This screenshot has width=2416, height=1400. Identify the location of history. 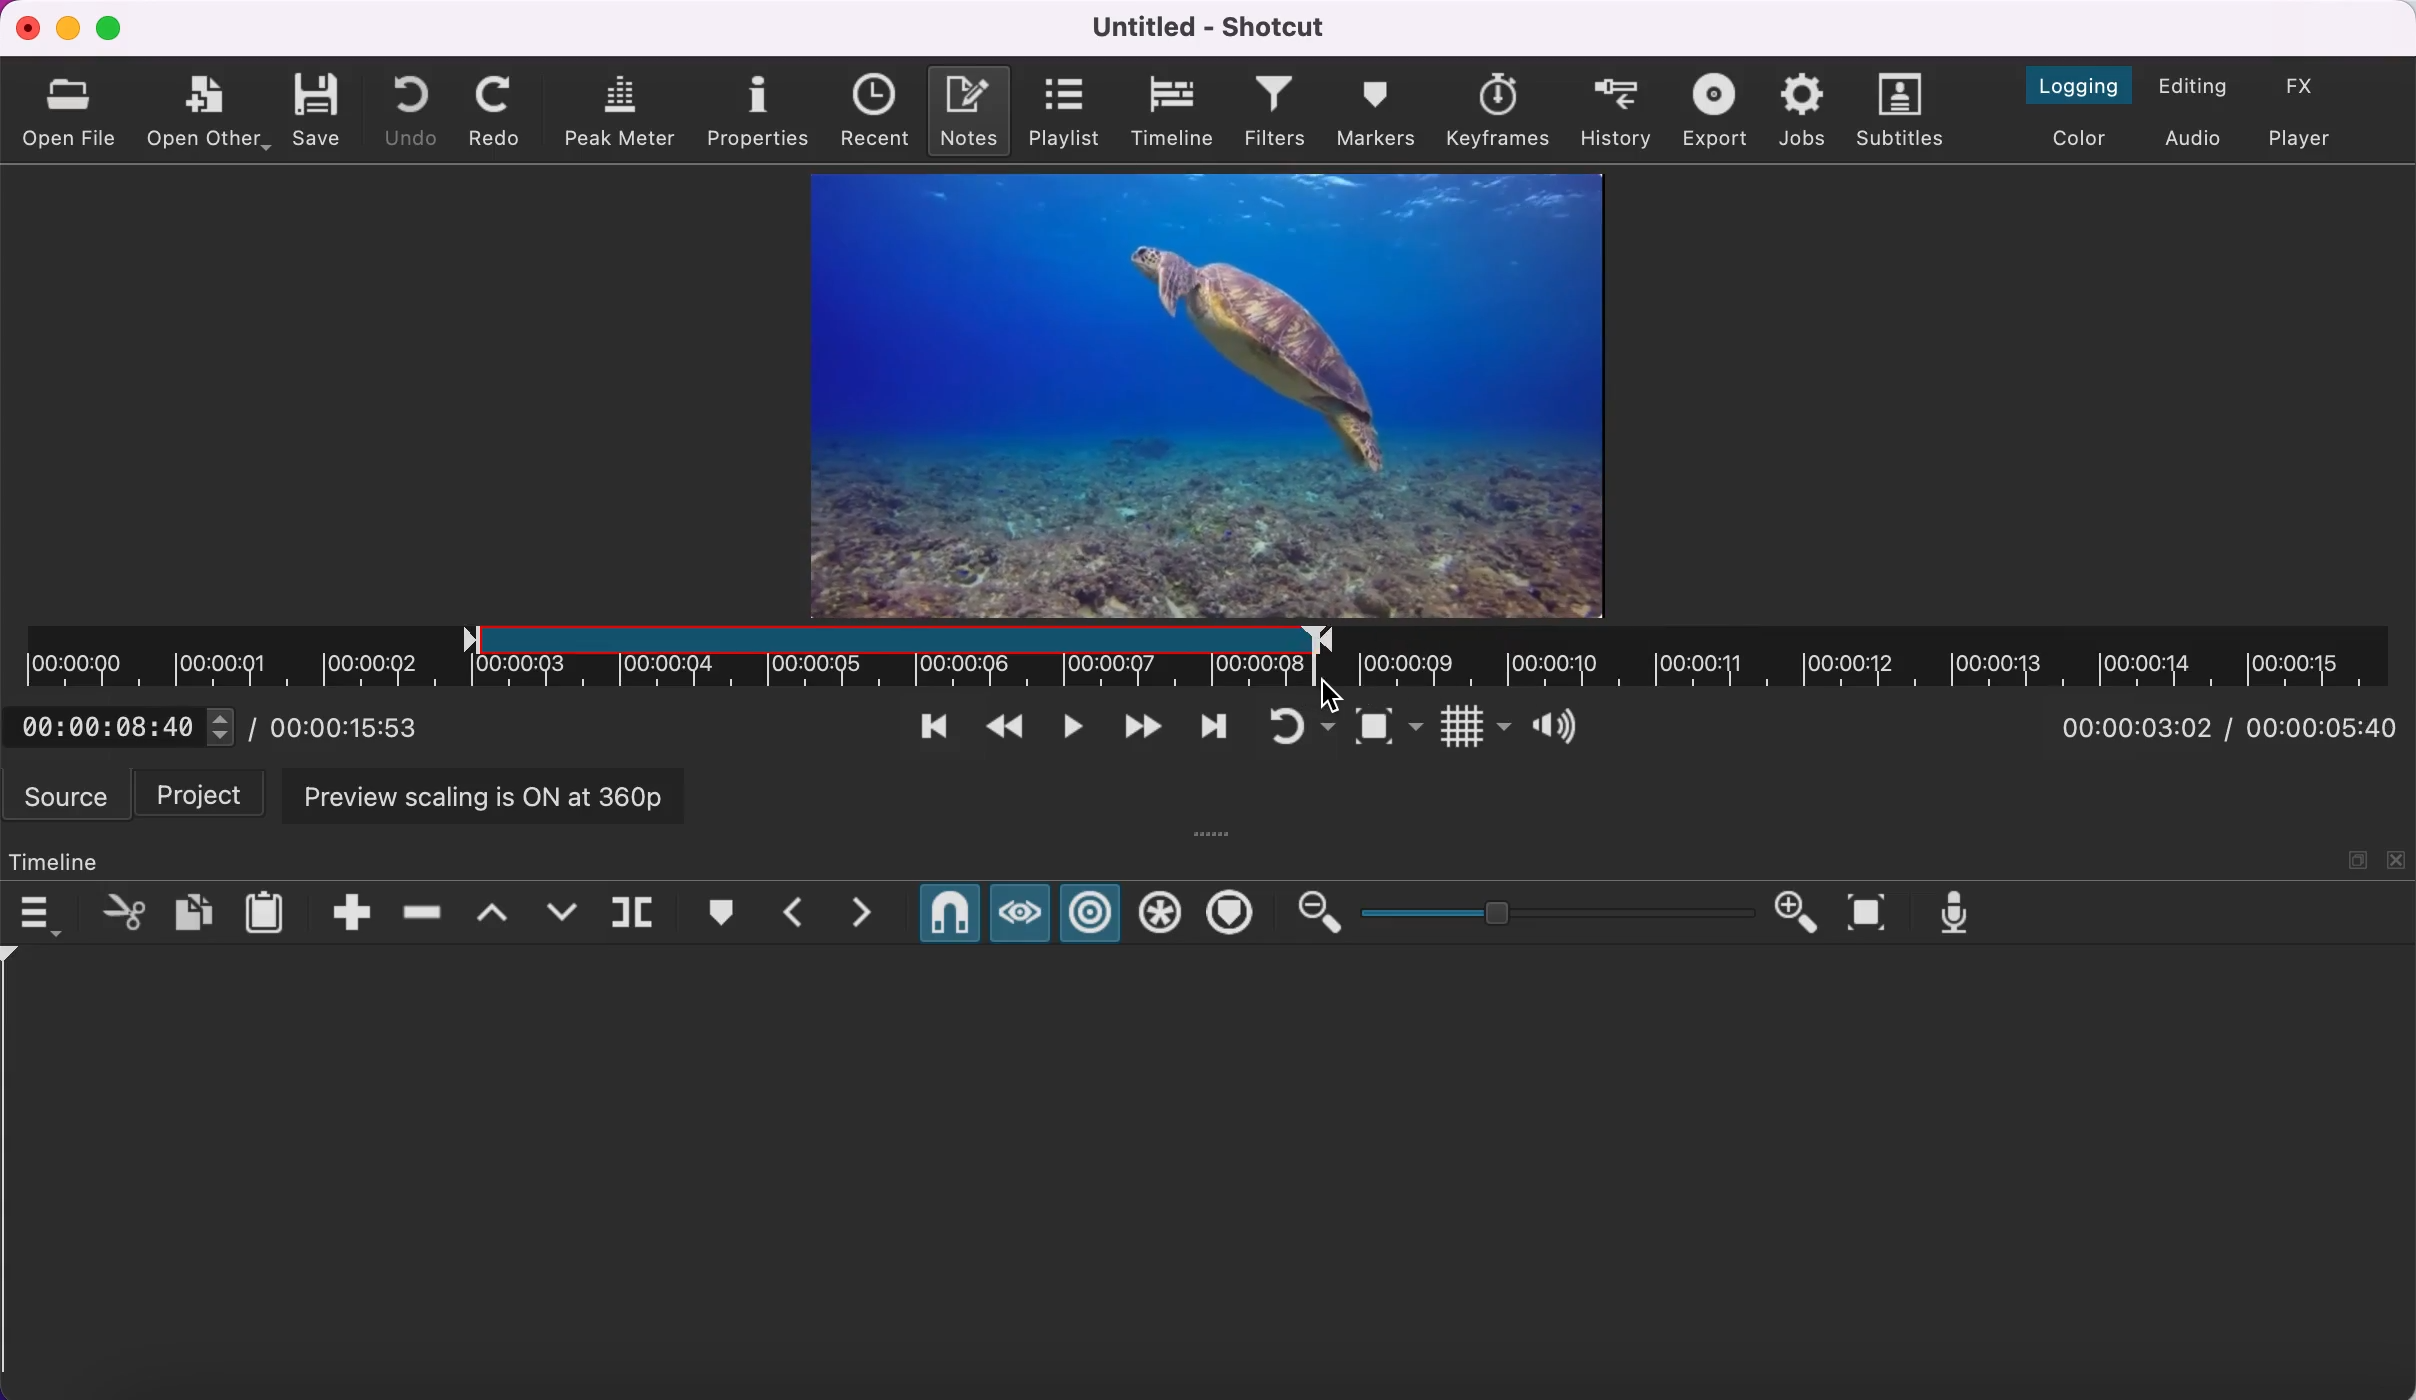
(1616, 107).